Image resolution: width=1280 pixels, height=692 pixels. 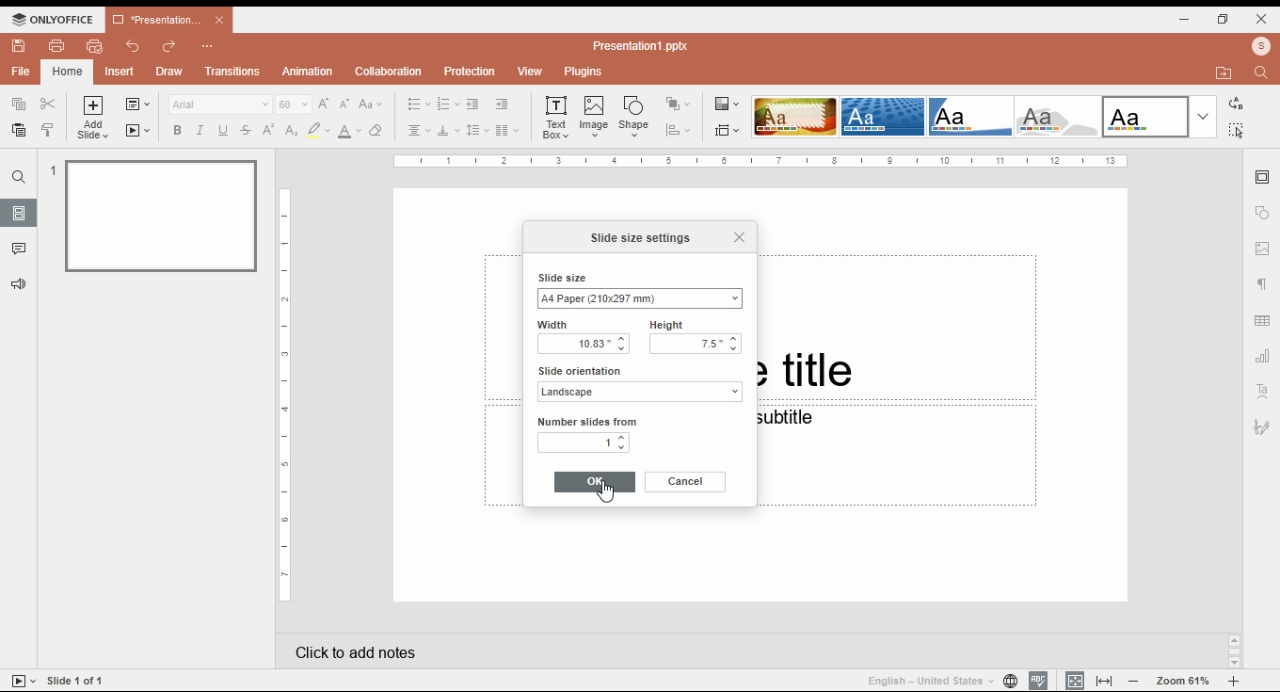 I want to click on profile, so click(x=1261, y=46).